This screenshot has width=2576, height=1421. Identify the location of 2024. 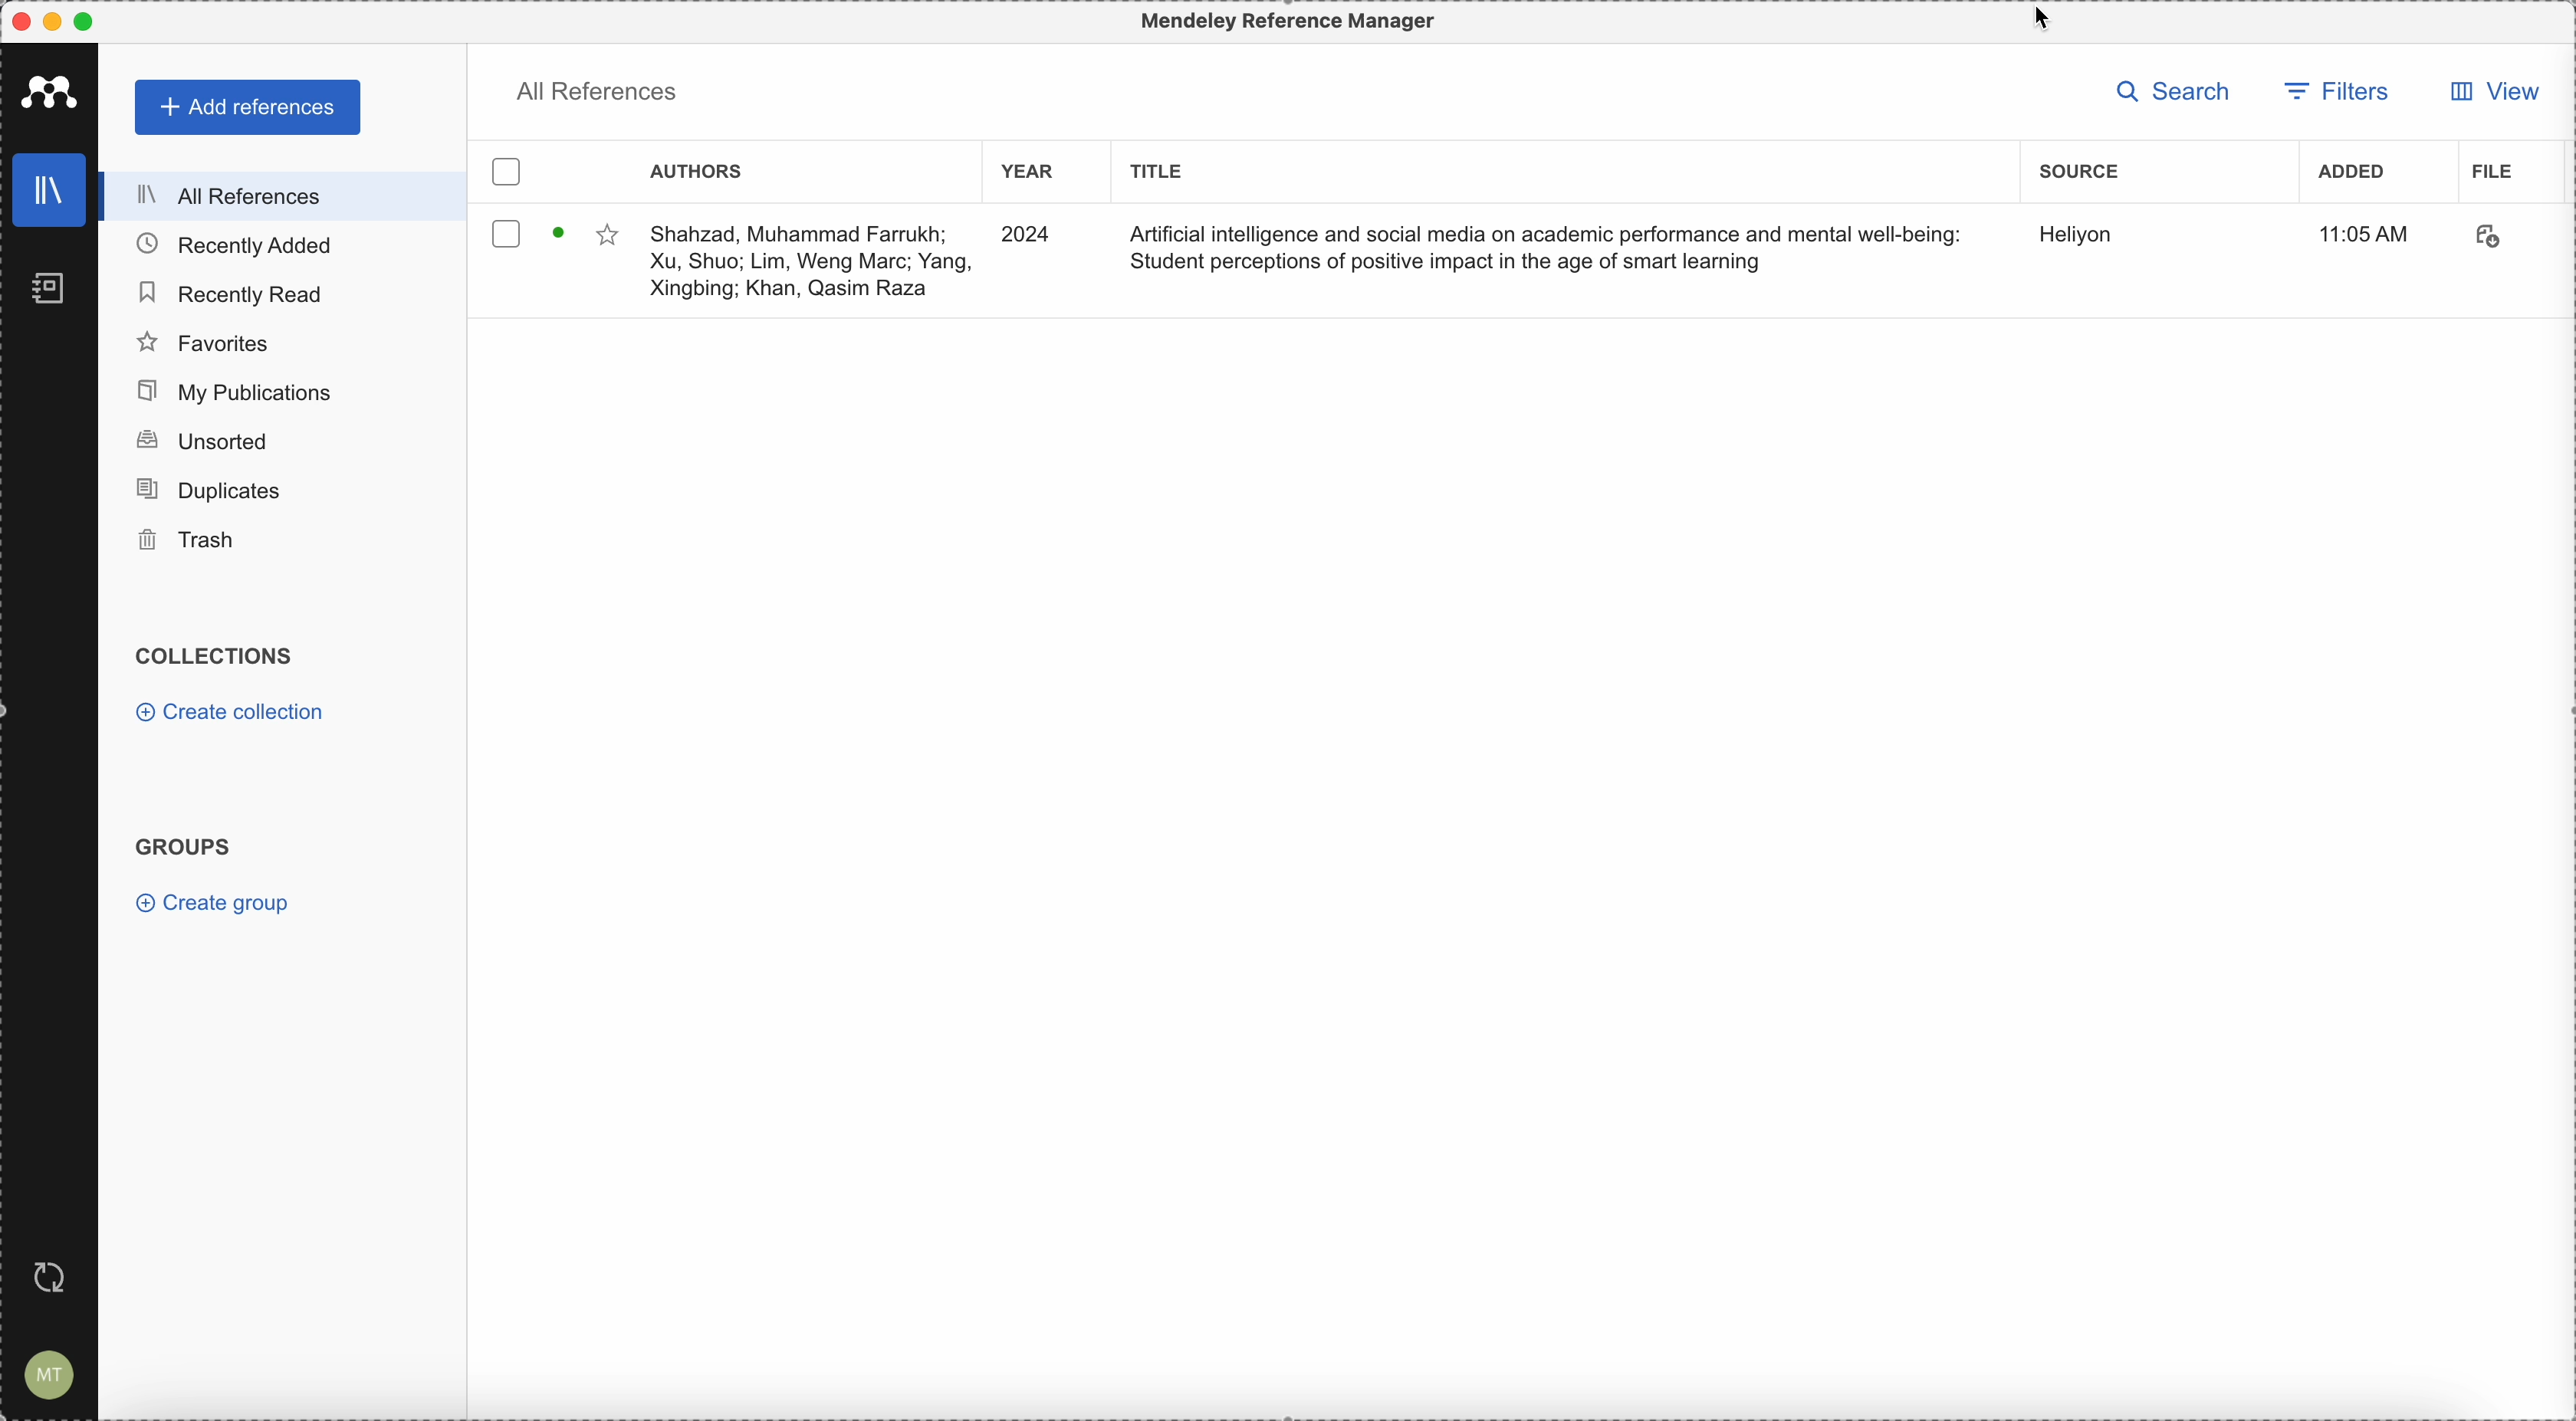
(1026, 236).